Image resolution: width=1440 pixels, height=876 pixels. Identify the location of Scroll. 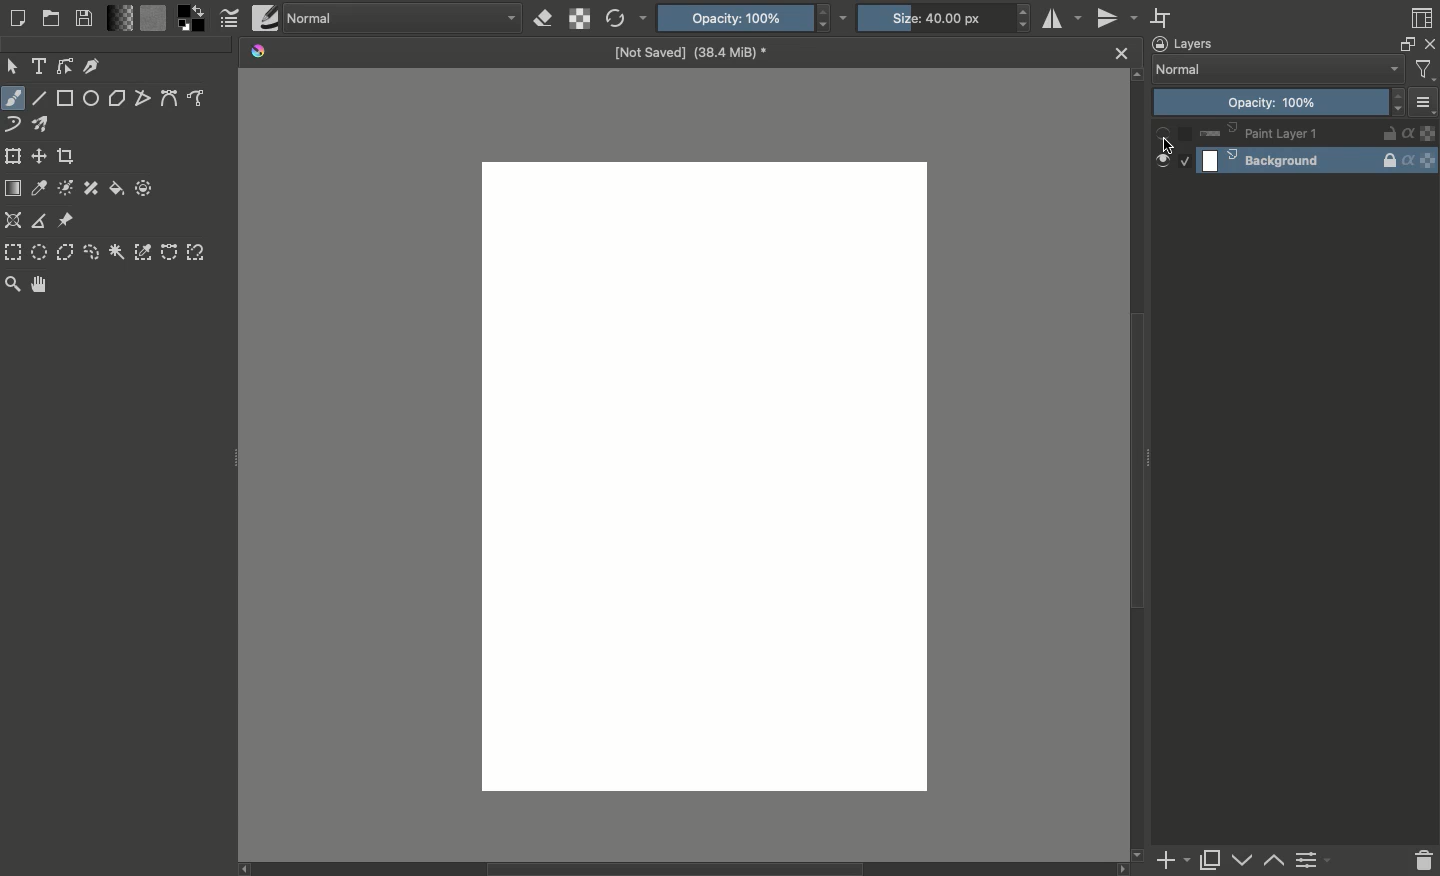
(1141, 465).